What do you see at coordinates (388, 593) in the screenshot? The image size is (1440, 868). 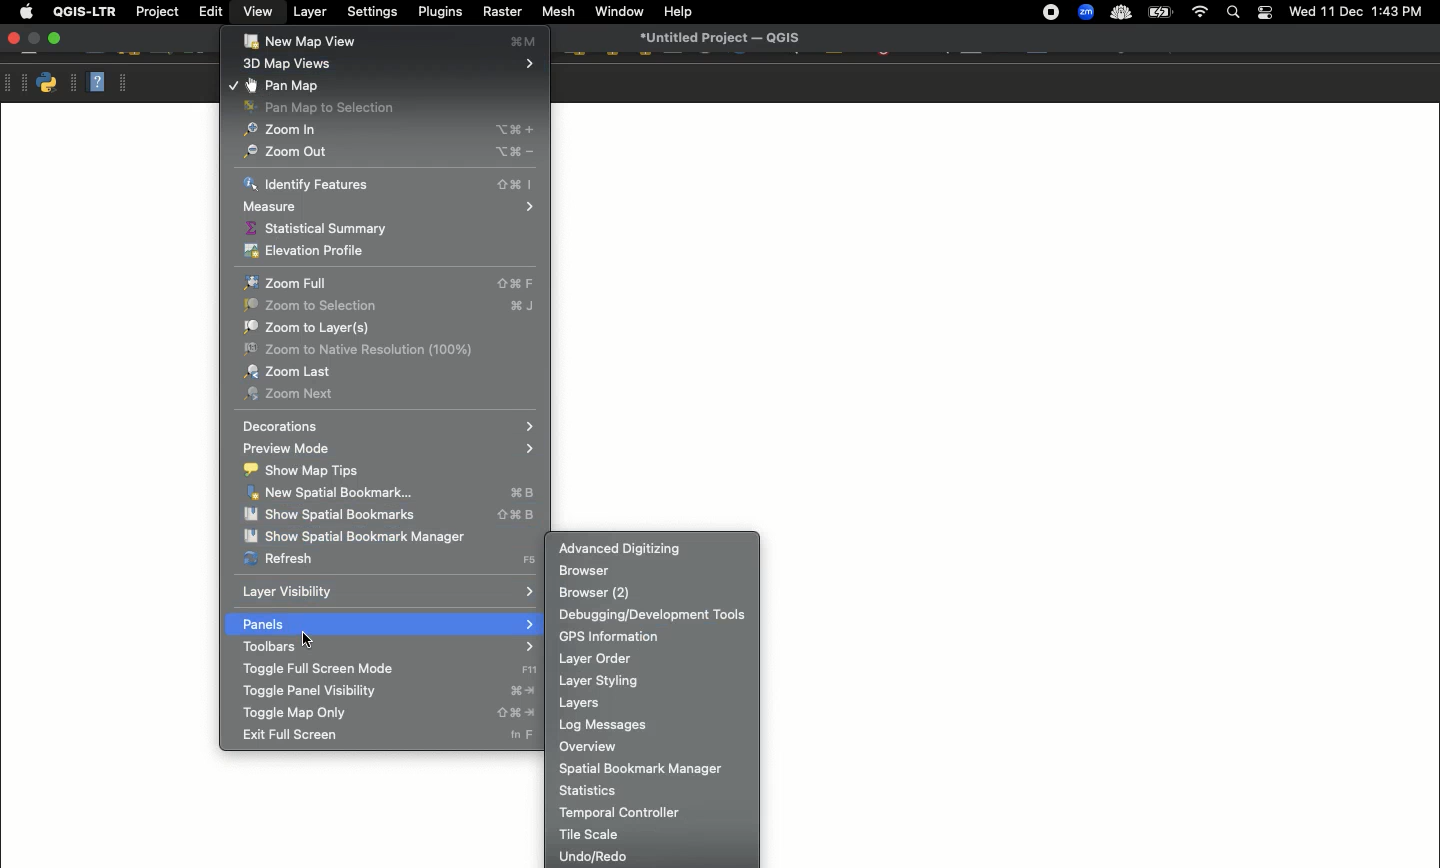 I see `Layer visibility` at bounding box center [388, 593].